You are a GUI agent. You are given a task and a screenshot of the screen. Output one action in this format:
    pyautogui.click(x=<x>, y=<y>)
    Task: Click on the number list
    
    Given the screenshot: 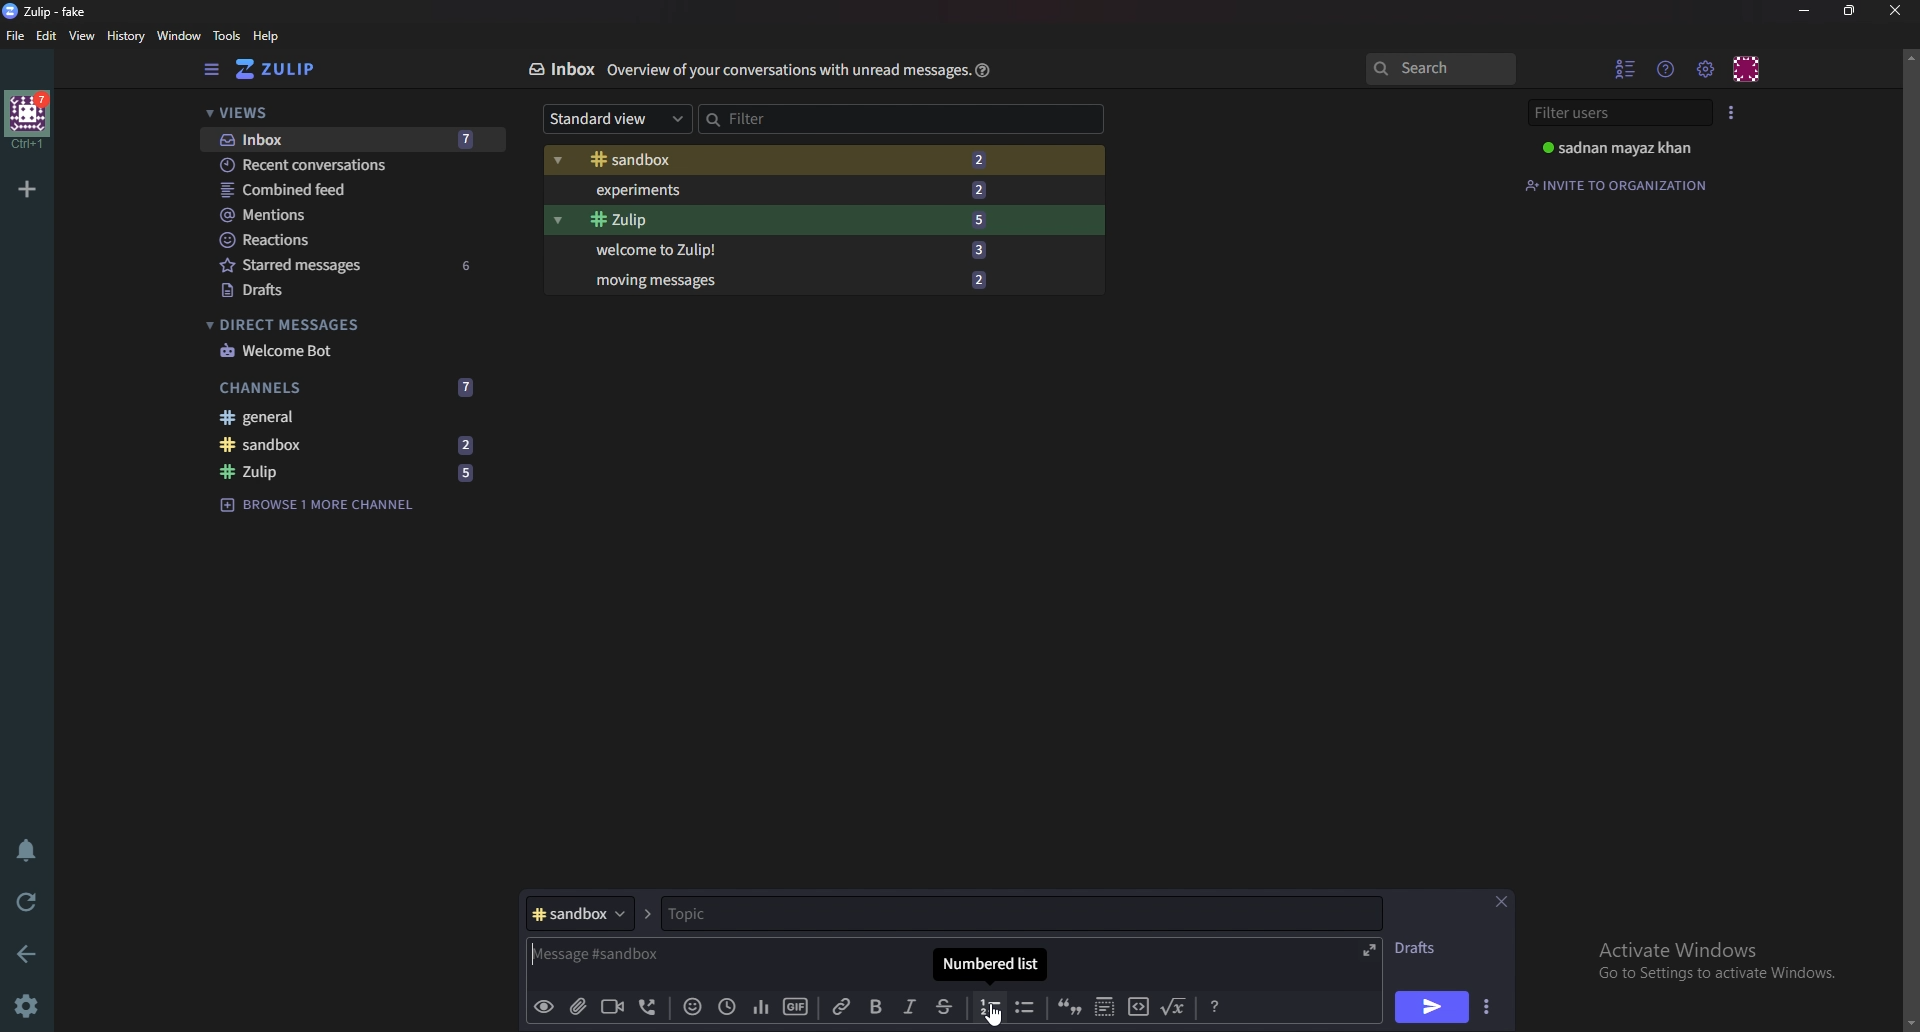 What is the action you would take?
    pyautogui.click(x=990, y=1006)
    